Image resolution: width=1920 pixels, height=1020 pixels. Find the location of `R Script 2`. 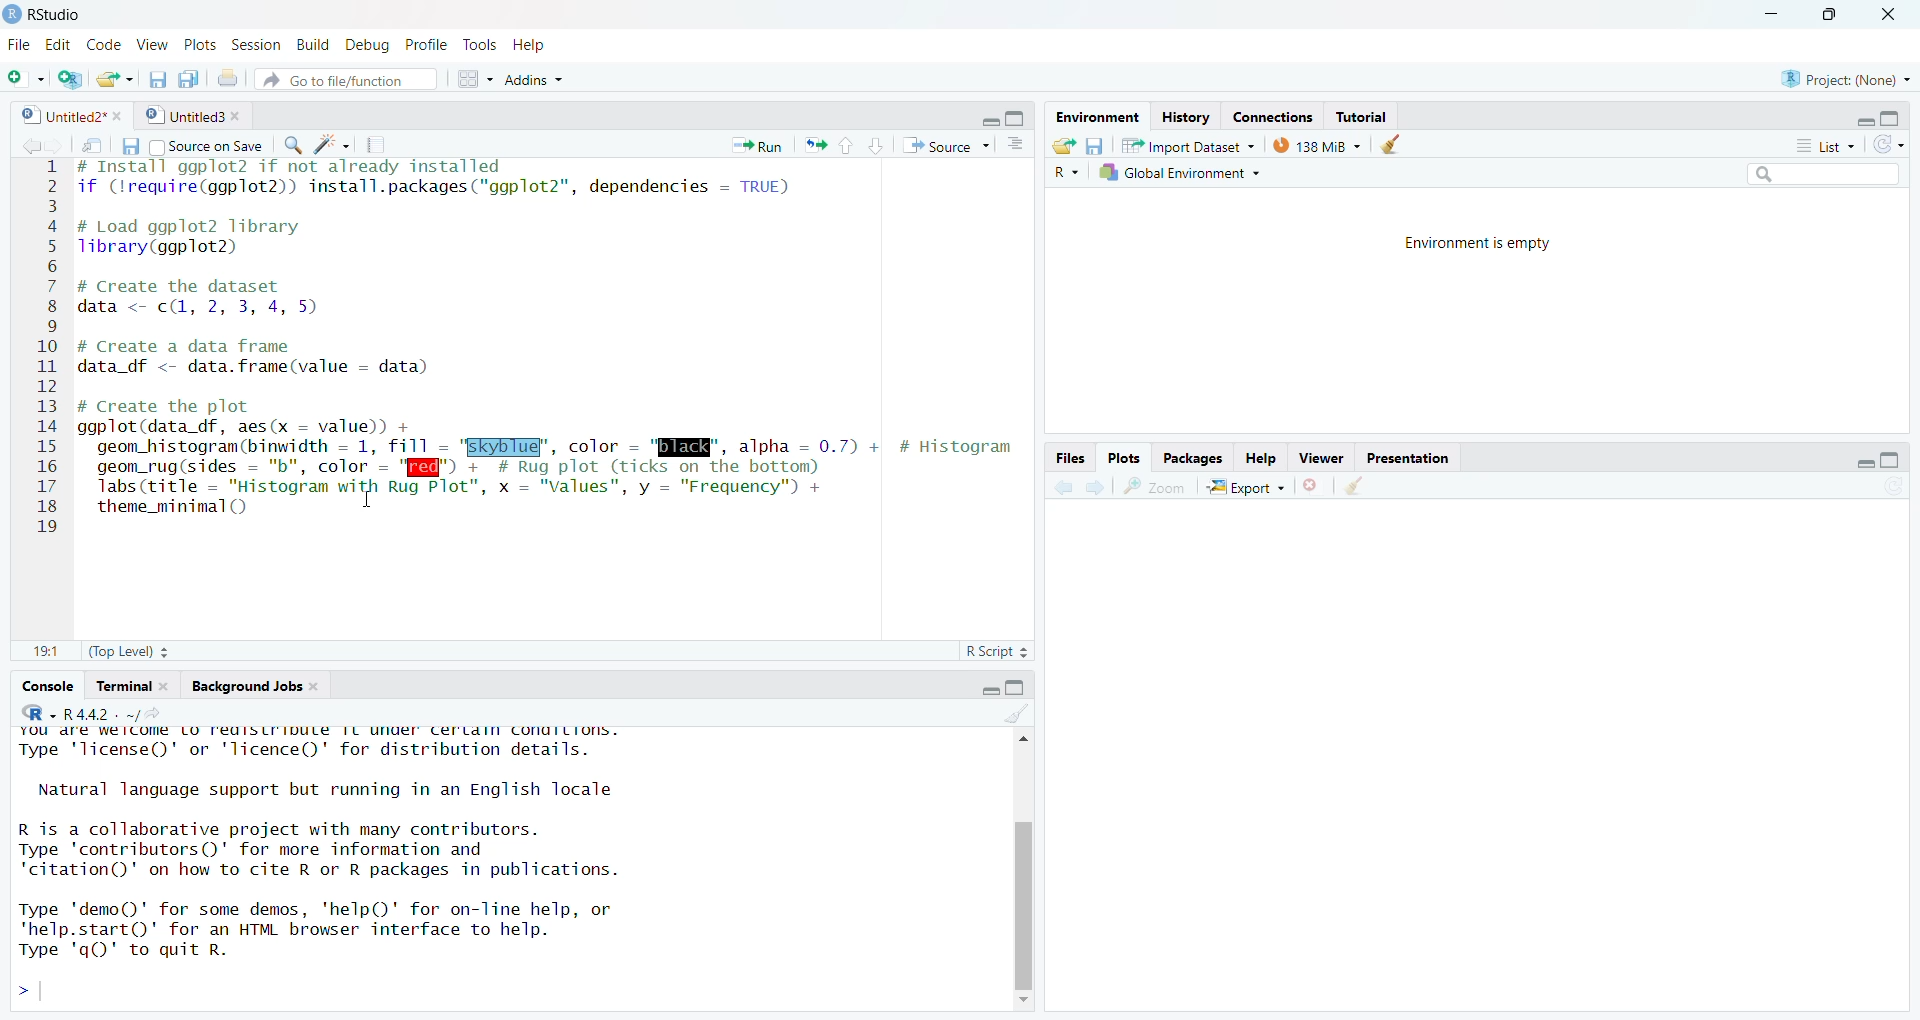

R Script 2 is located at coordinates (985, 651).